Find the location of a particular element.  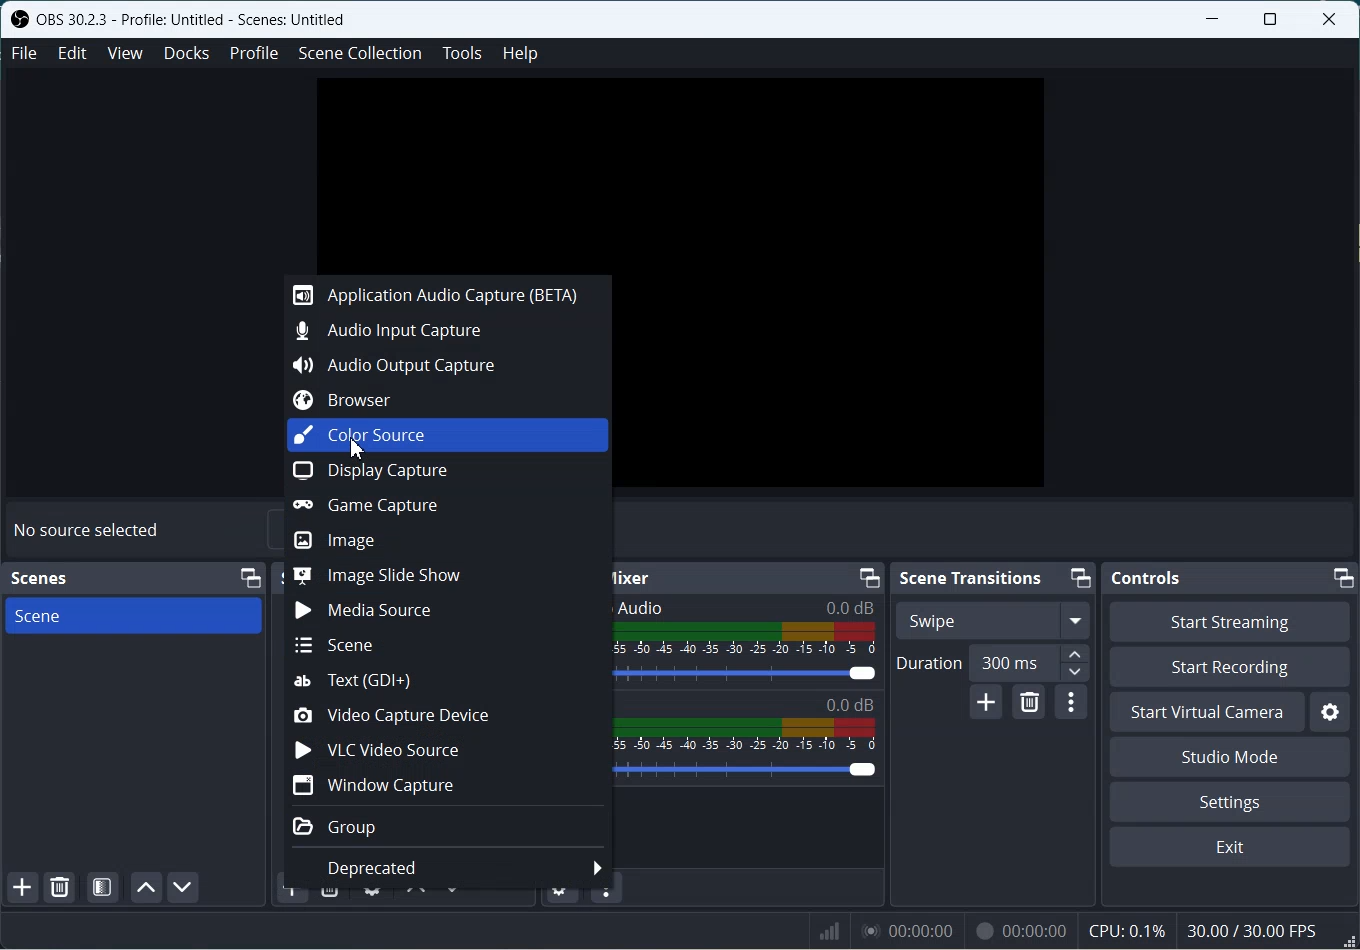

Color Source is located at coordinates (447, 435).